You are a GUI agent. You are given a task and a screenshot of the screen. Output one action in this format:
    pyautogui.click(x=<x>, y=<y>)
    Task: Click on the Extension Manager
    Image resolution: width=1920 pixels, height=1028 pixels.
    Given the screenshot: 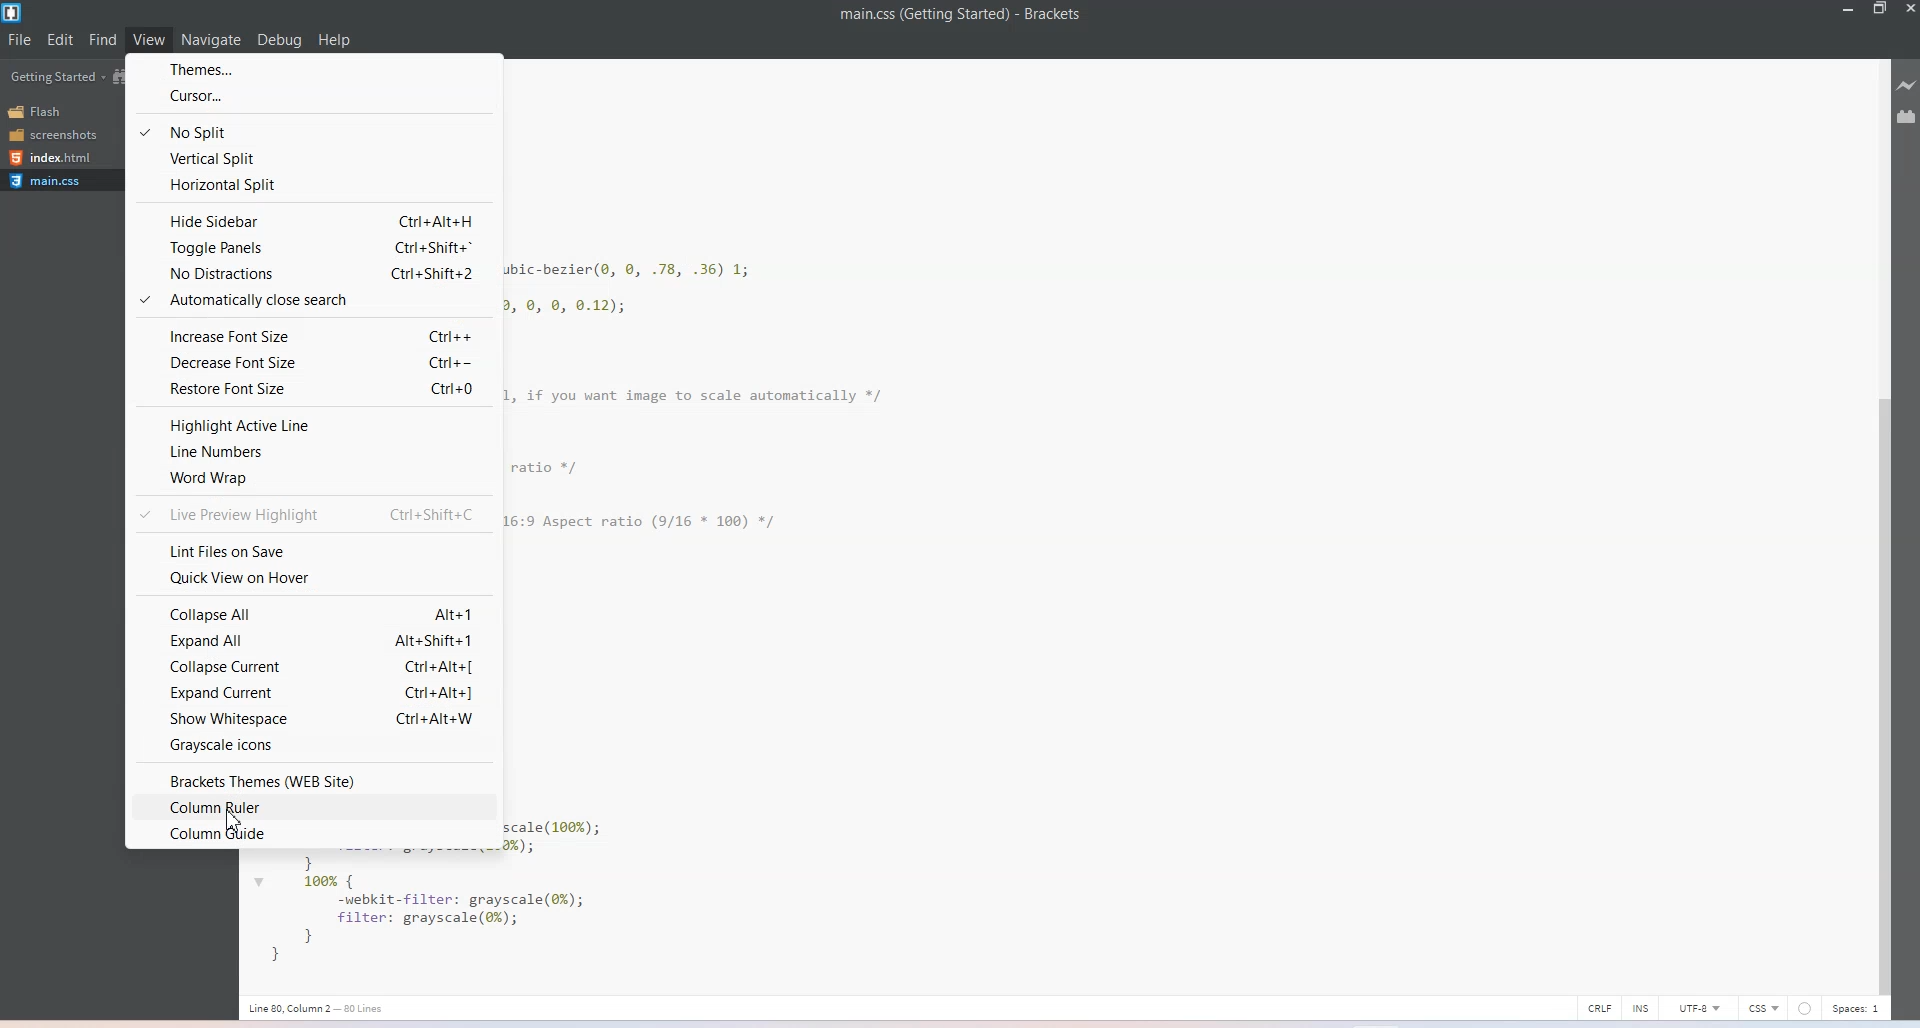 What is the action you would take?
    pyautogui.click(x=1908, y=118)
    